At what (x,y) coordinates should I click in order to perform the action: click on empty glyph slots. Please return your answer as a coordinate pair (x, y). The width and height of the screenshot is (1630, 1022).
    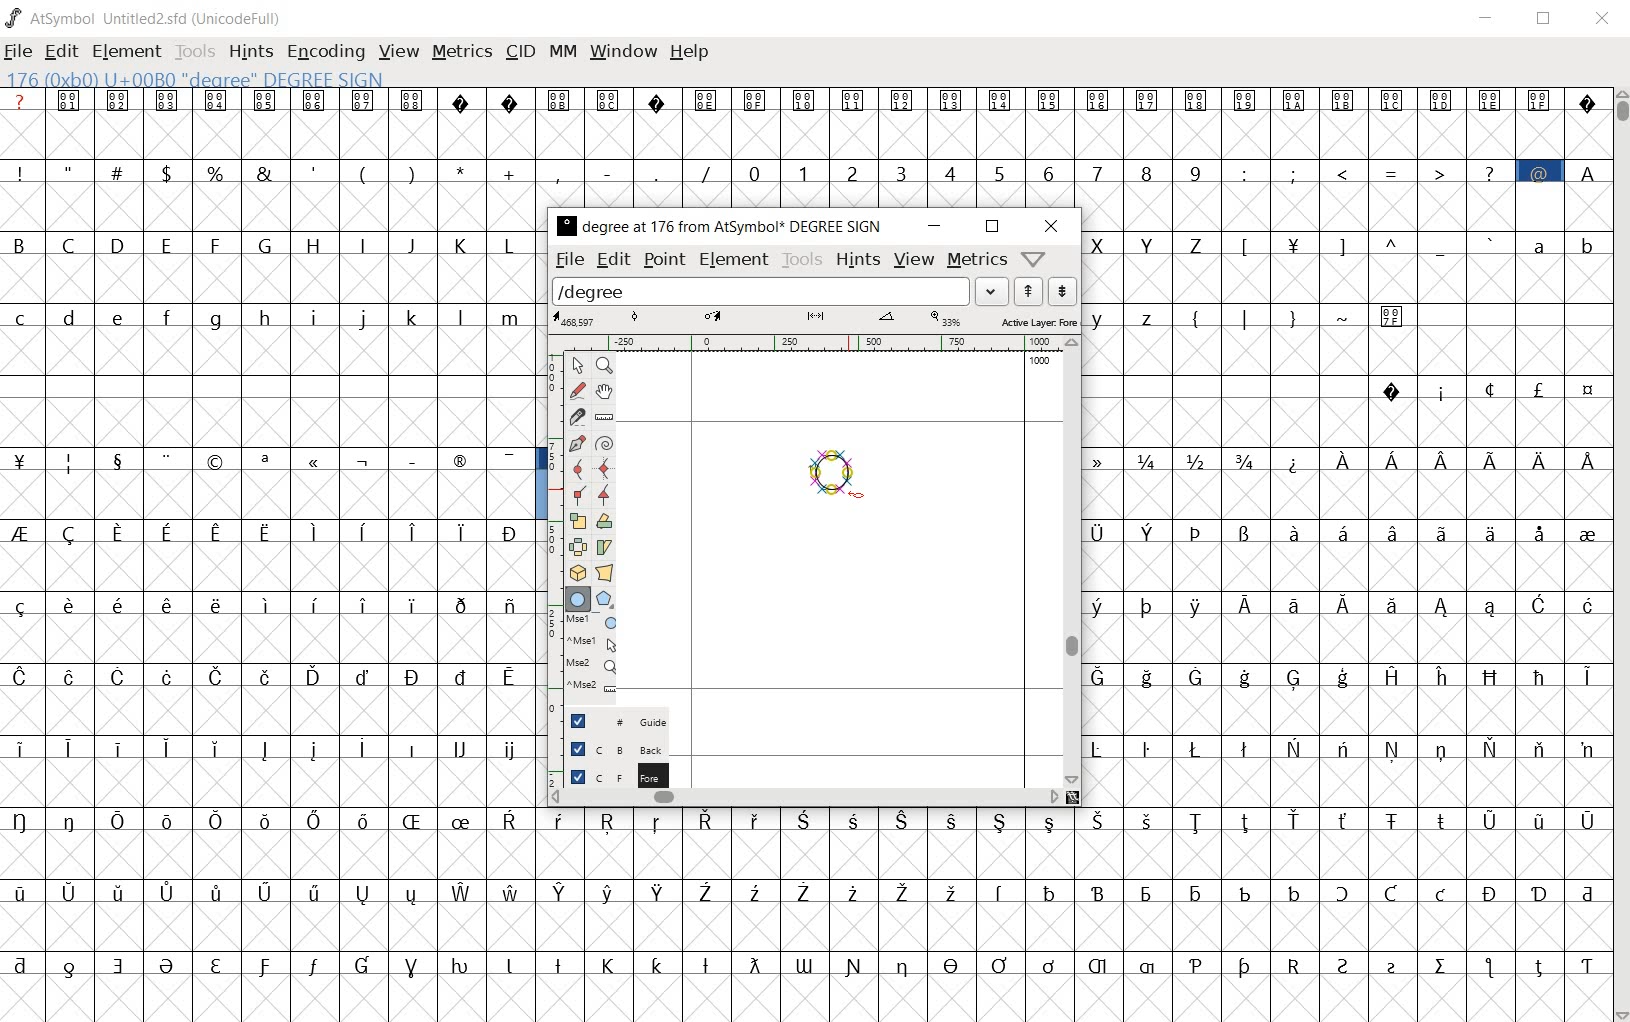
    Looking at the image, I should click on (269, 281).